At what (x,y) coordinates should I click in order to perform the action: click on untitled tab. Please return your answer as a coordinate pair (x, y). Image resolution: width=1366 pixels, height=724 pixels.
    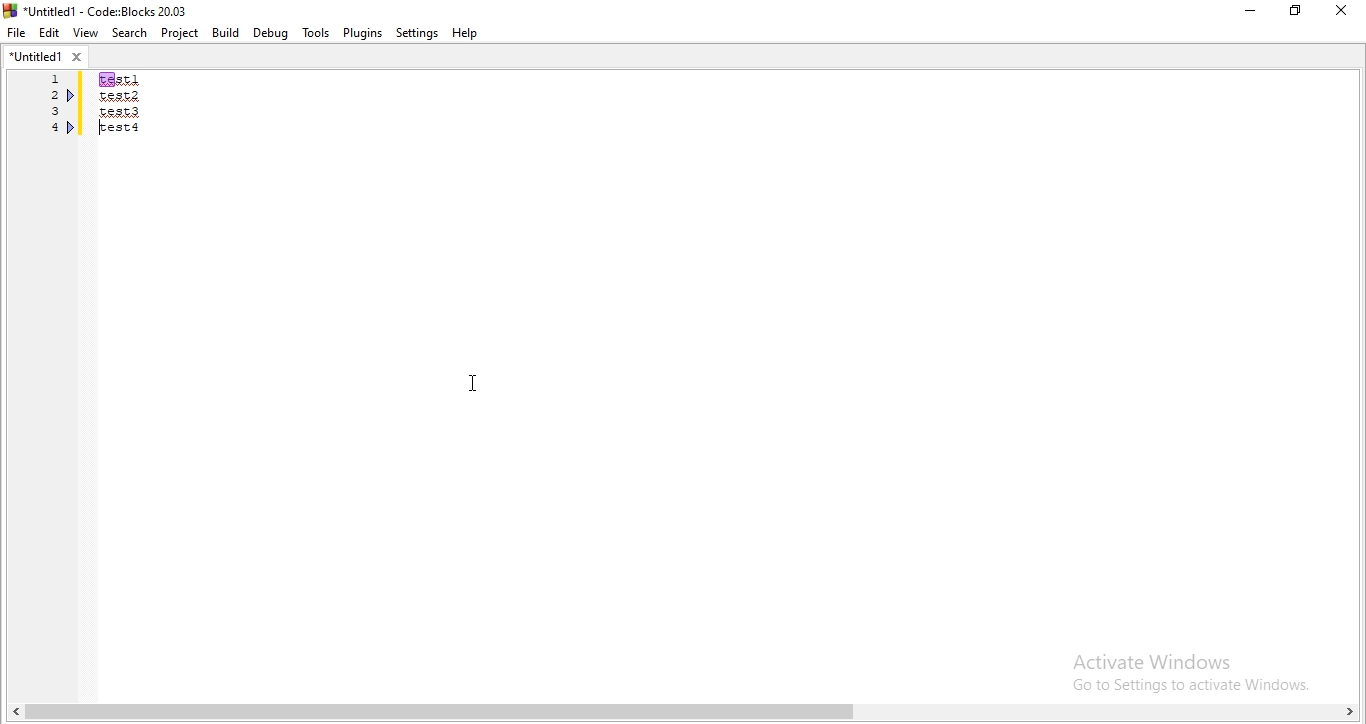
    Looking at the image, I should click on (45, 58).